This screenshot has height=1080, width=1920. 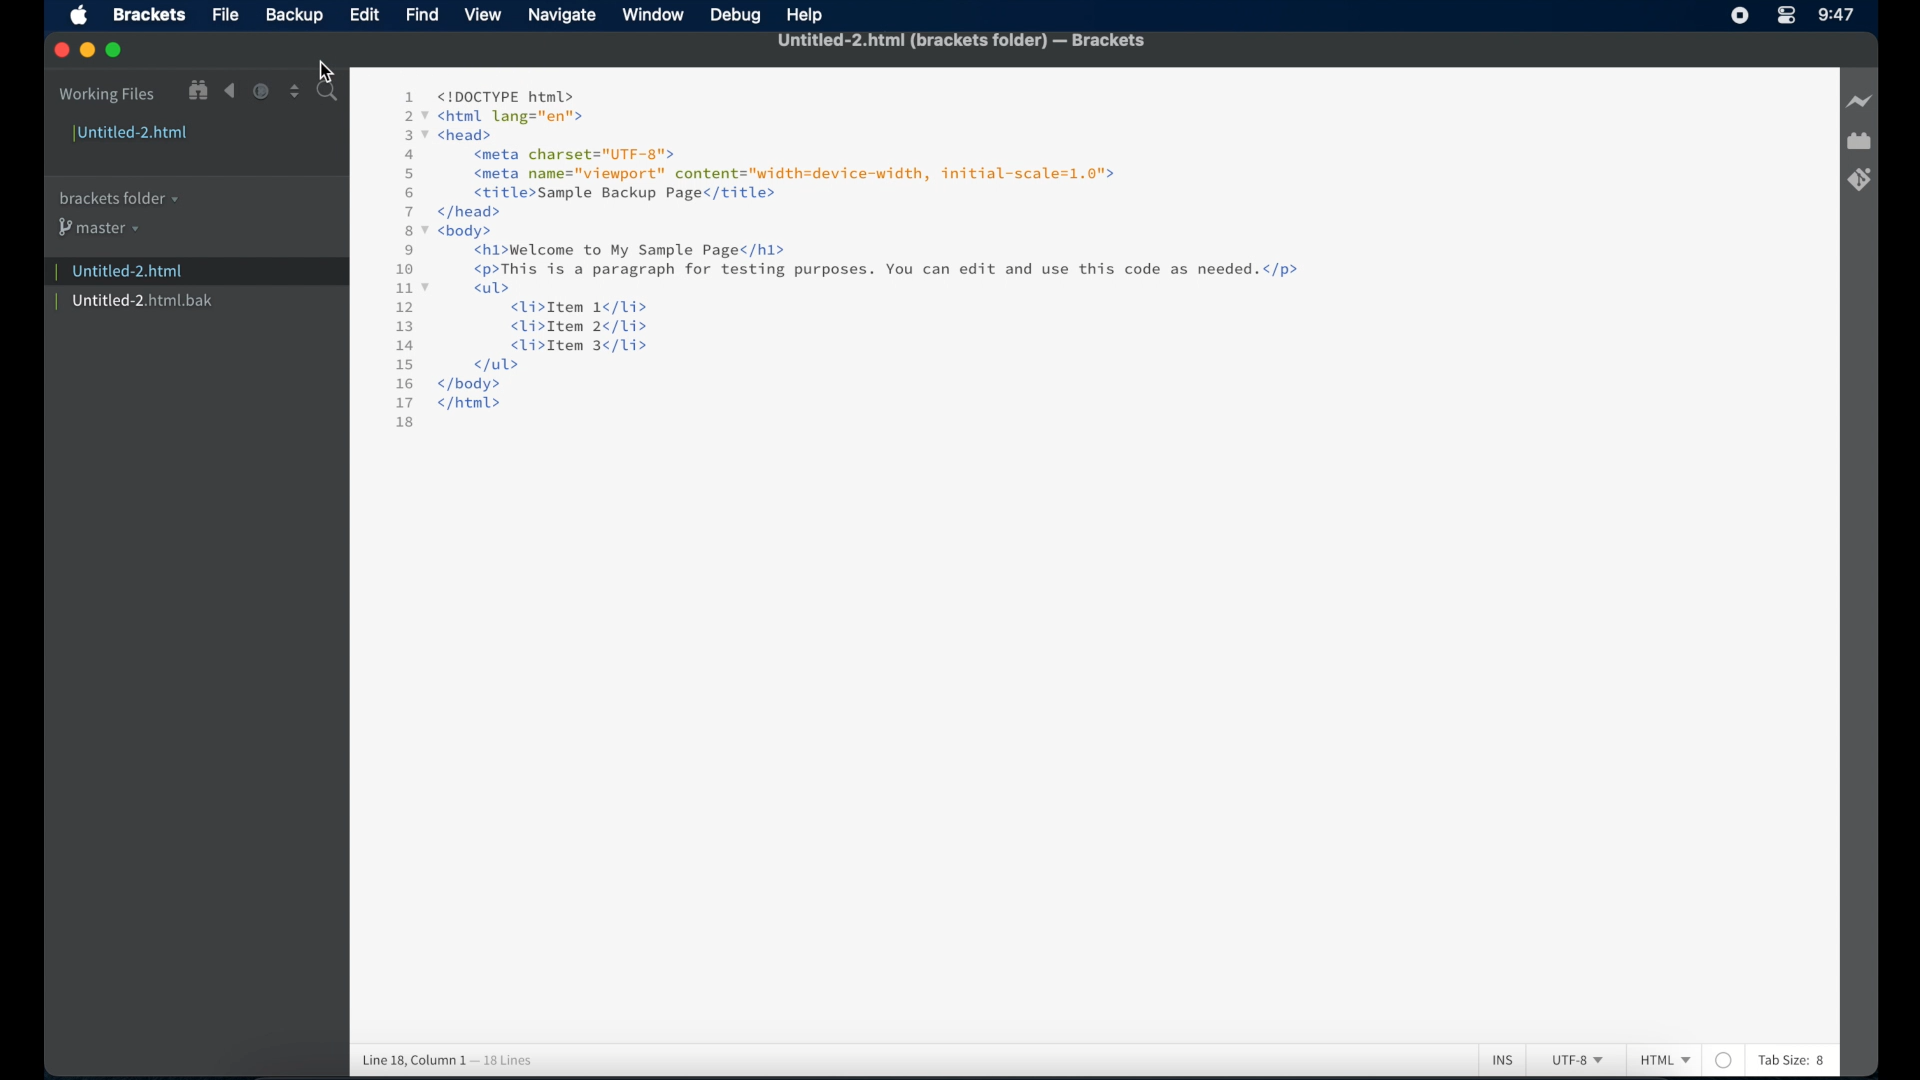 What do you see at coordinates (230, 91) in the screenshot?
I see `navigate backward` at bounding box center [230, 91].